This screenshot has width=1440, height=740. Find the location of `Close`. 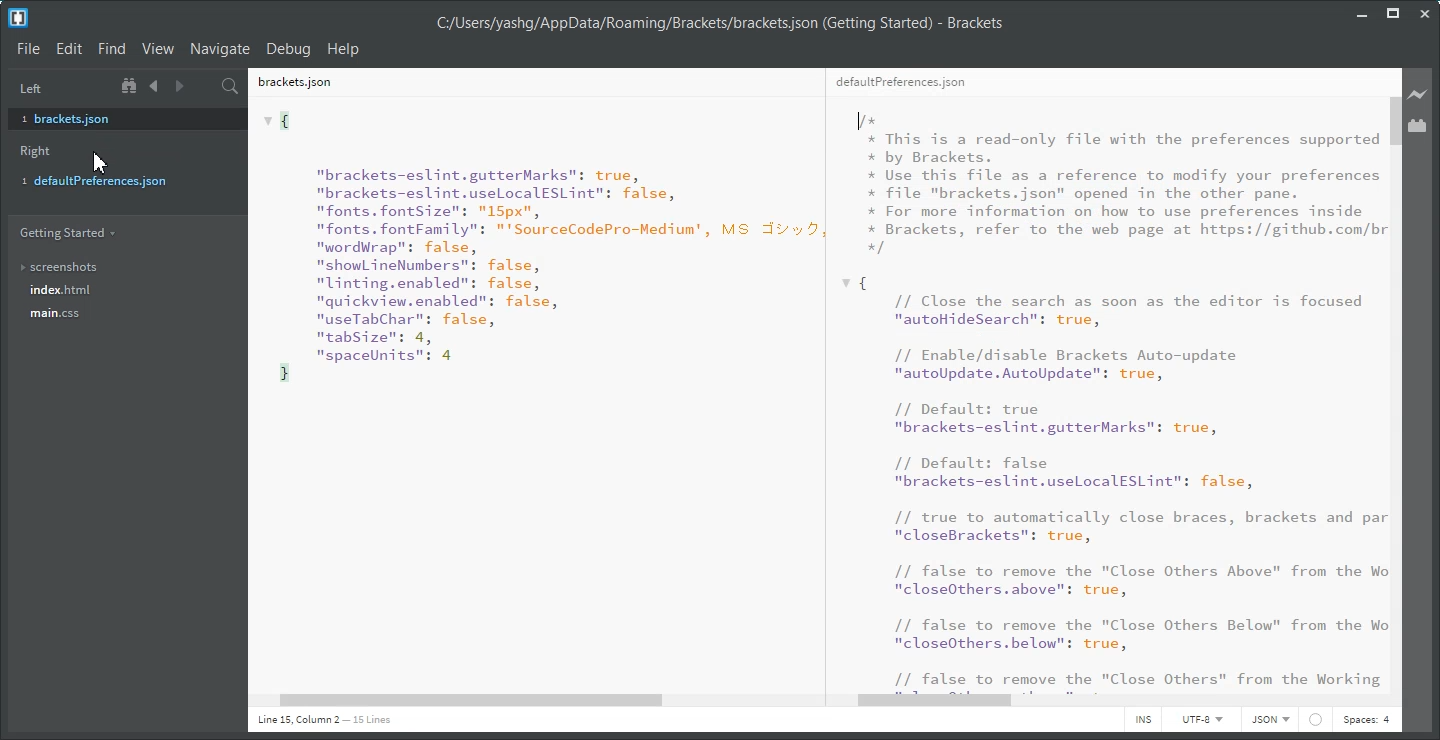

Close is located at coordinates (1424, 14).